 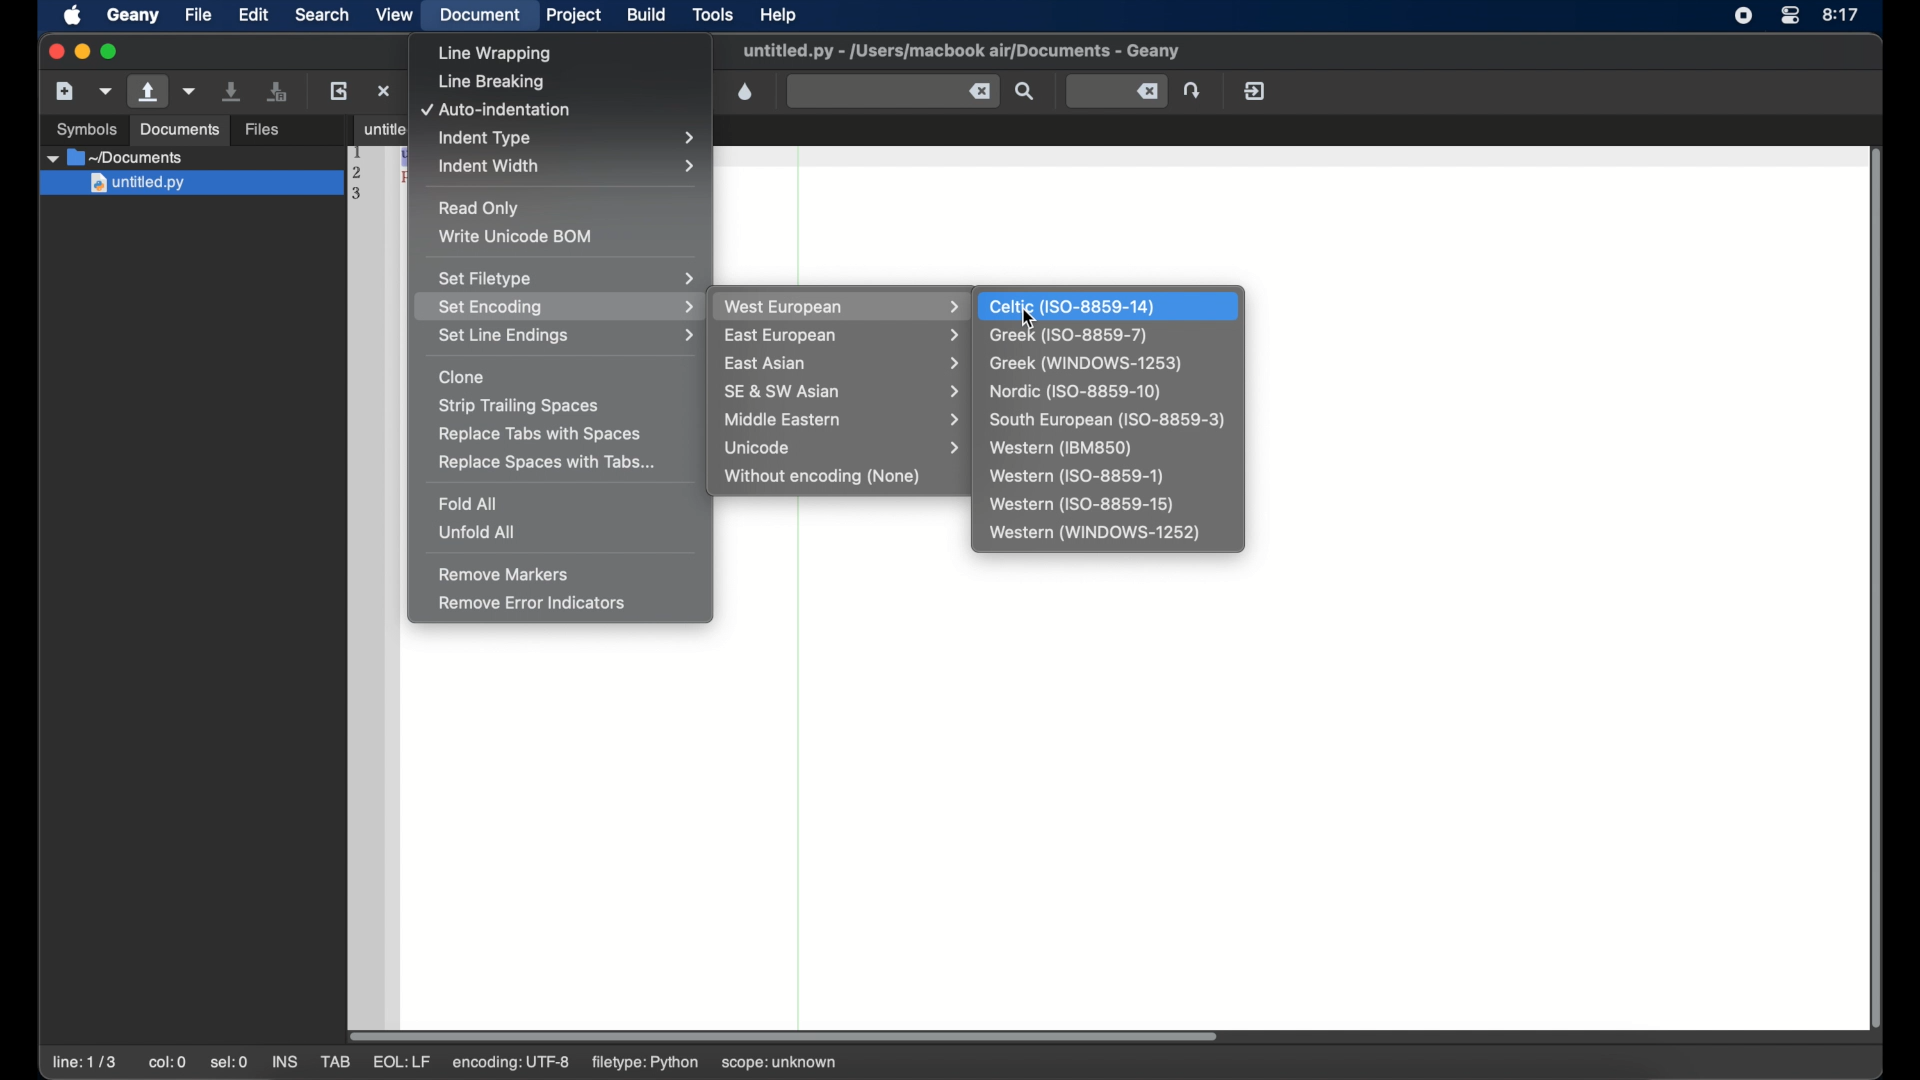 I want to click on nordic, so click(x=1074, y=392).